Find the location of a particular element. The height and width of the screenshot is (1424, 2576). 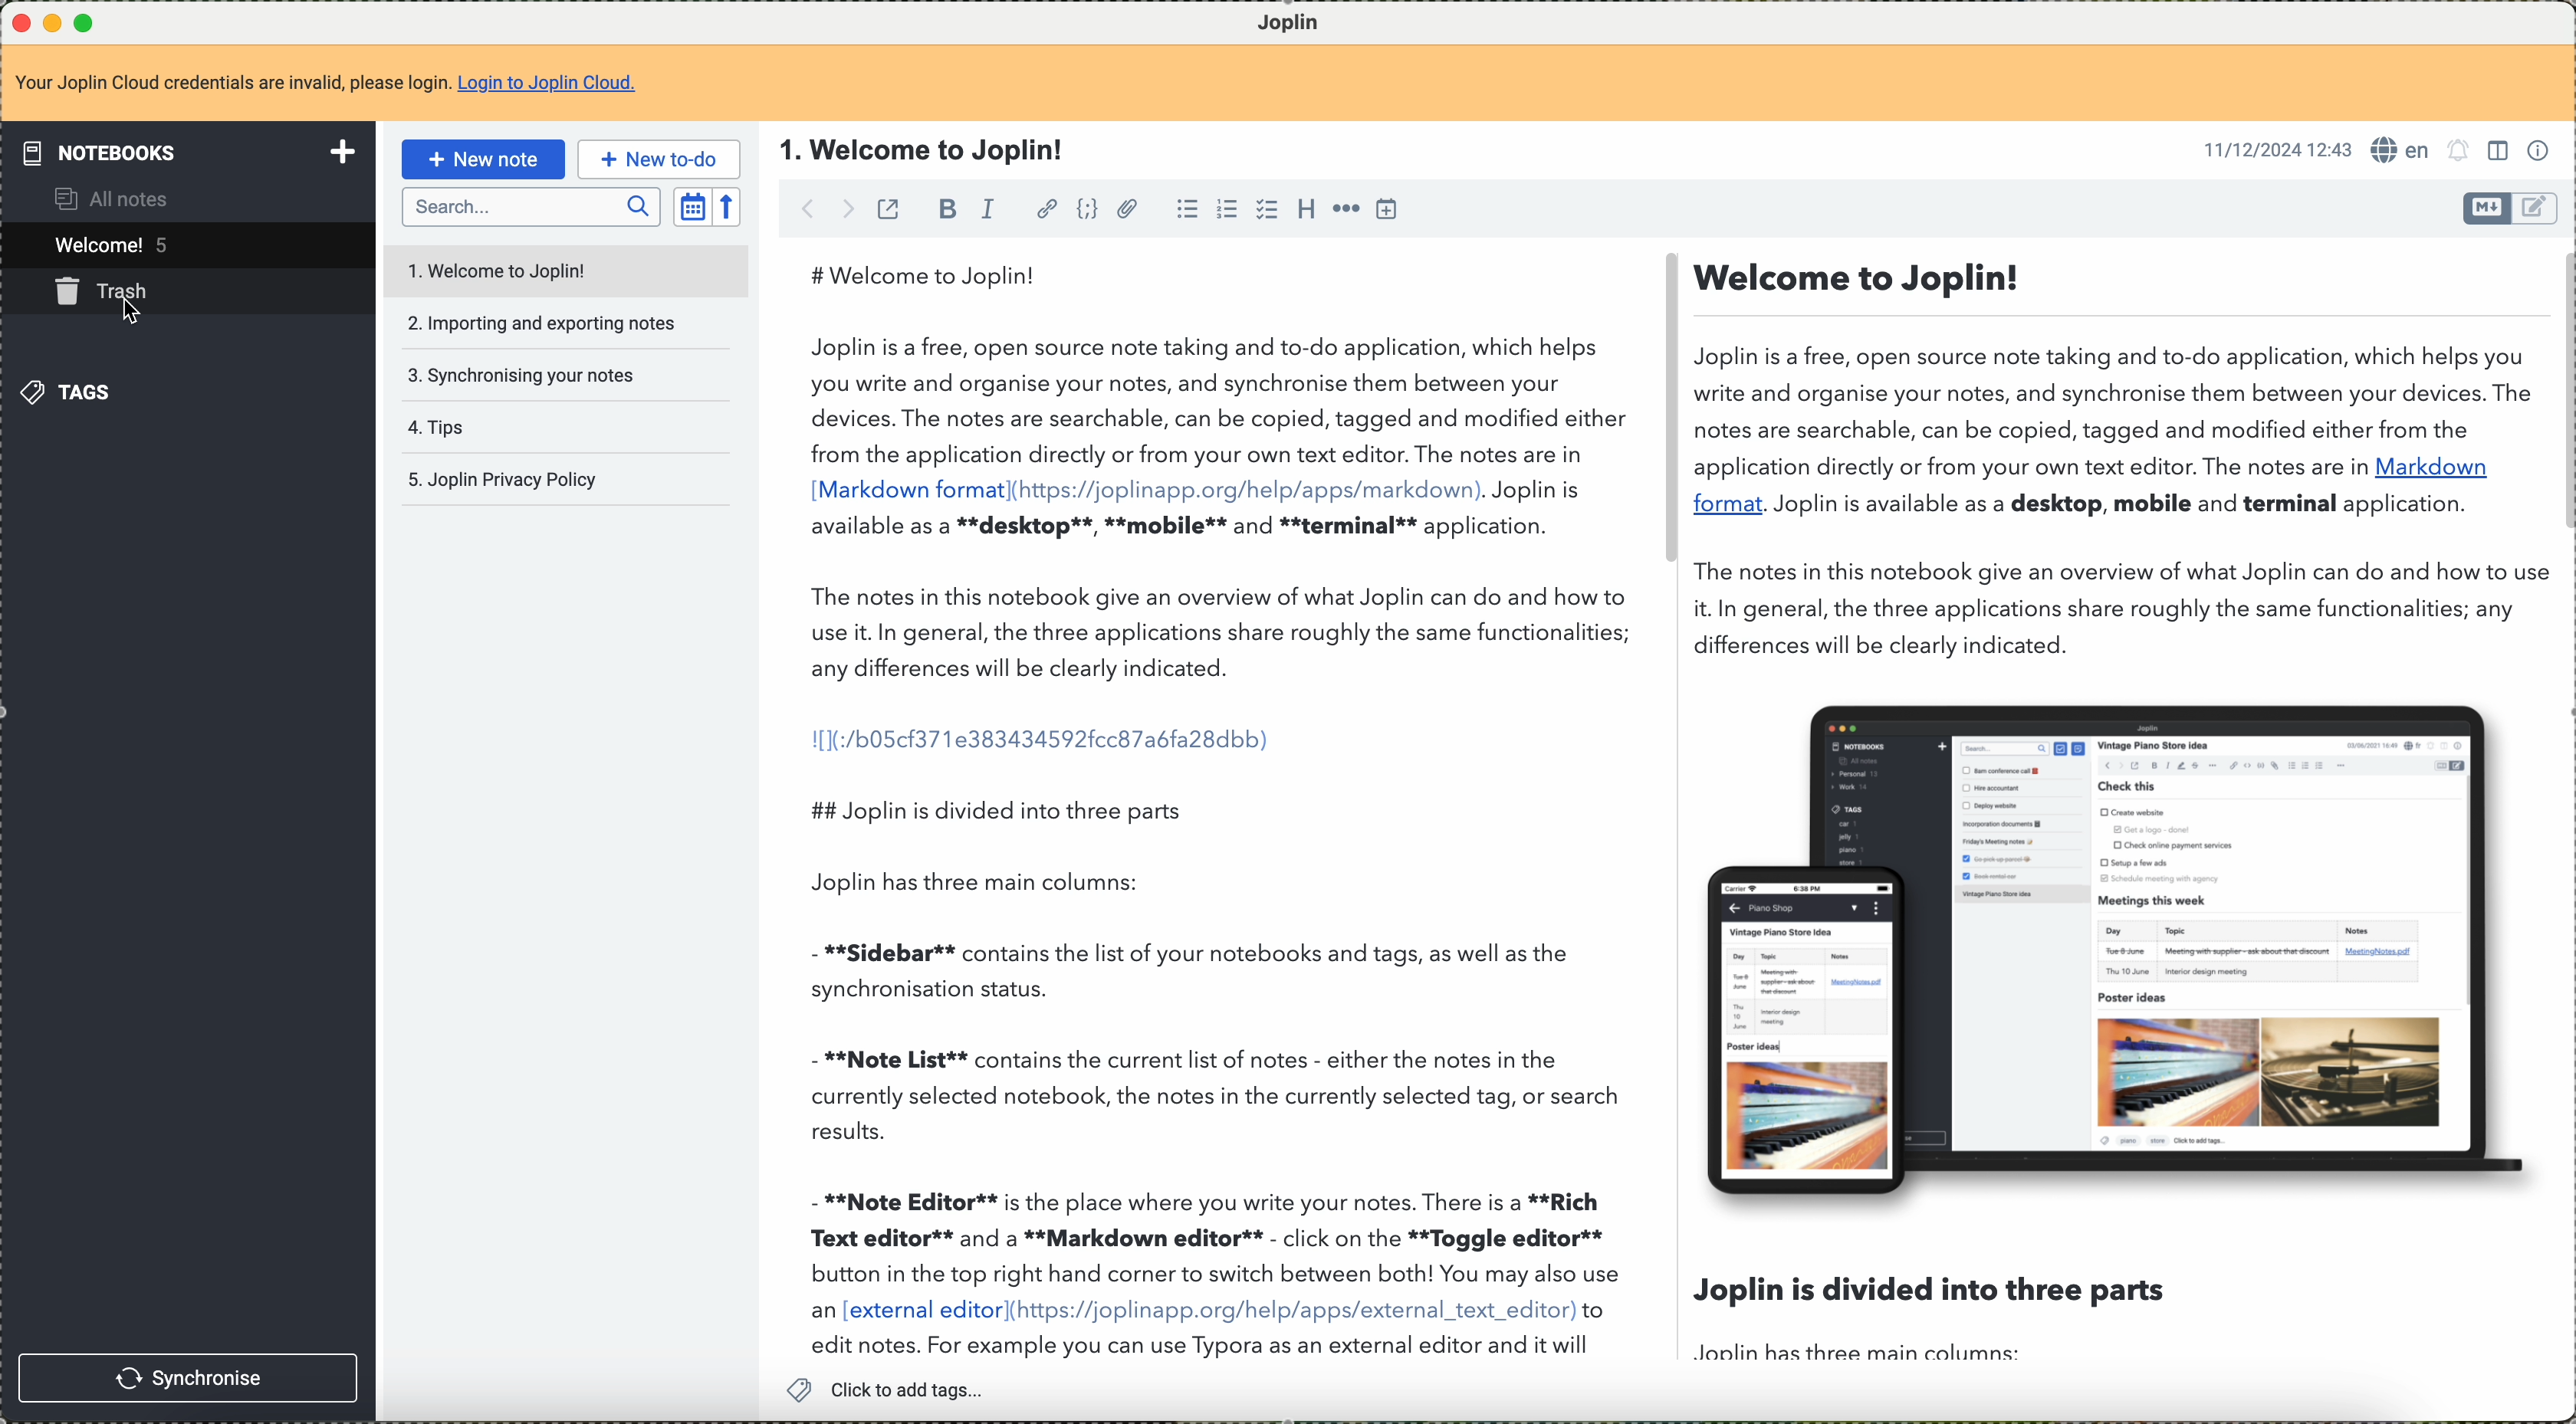

welcome is located at coordinates (119, 245).